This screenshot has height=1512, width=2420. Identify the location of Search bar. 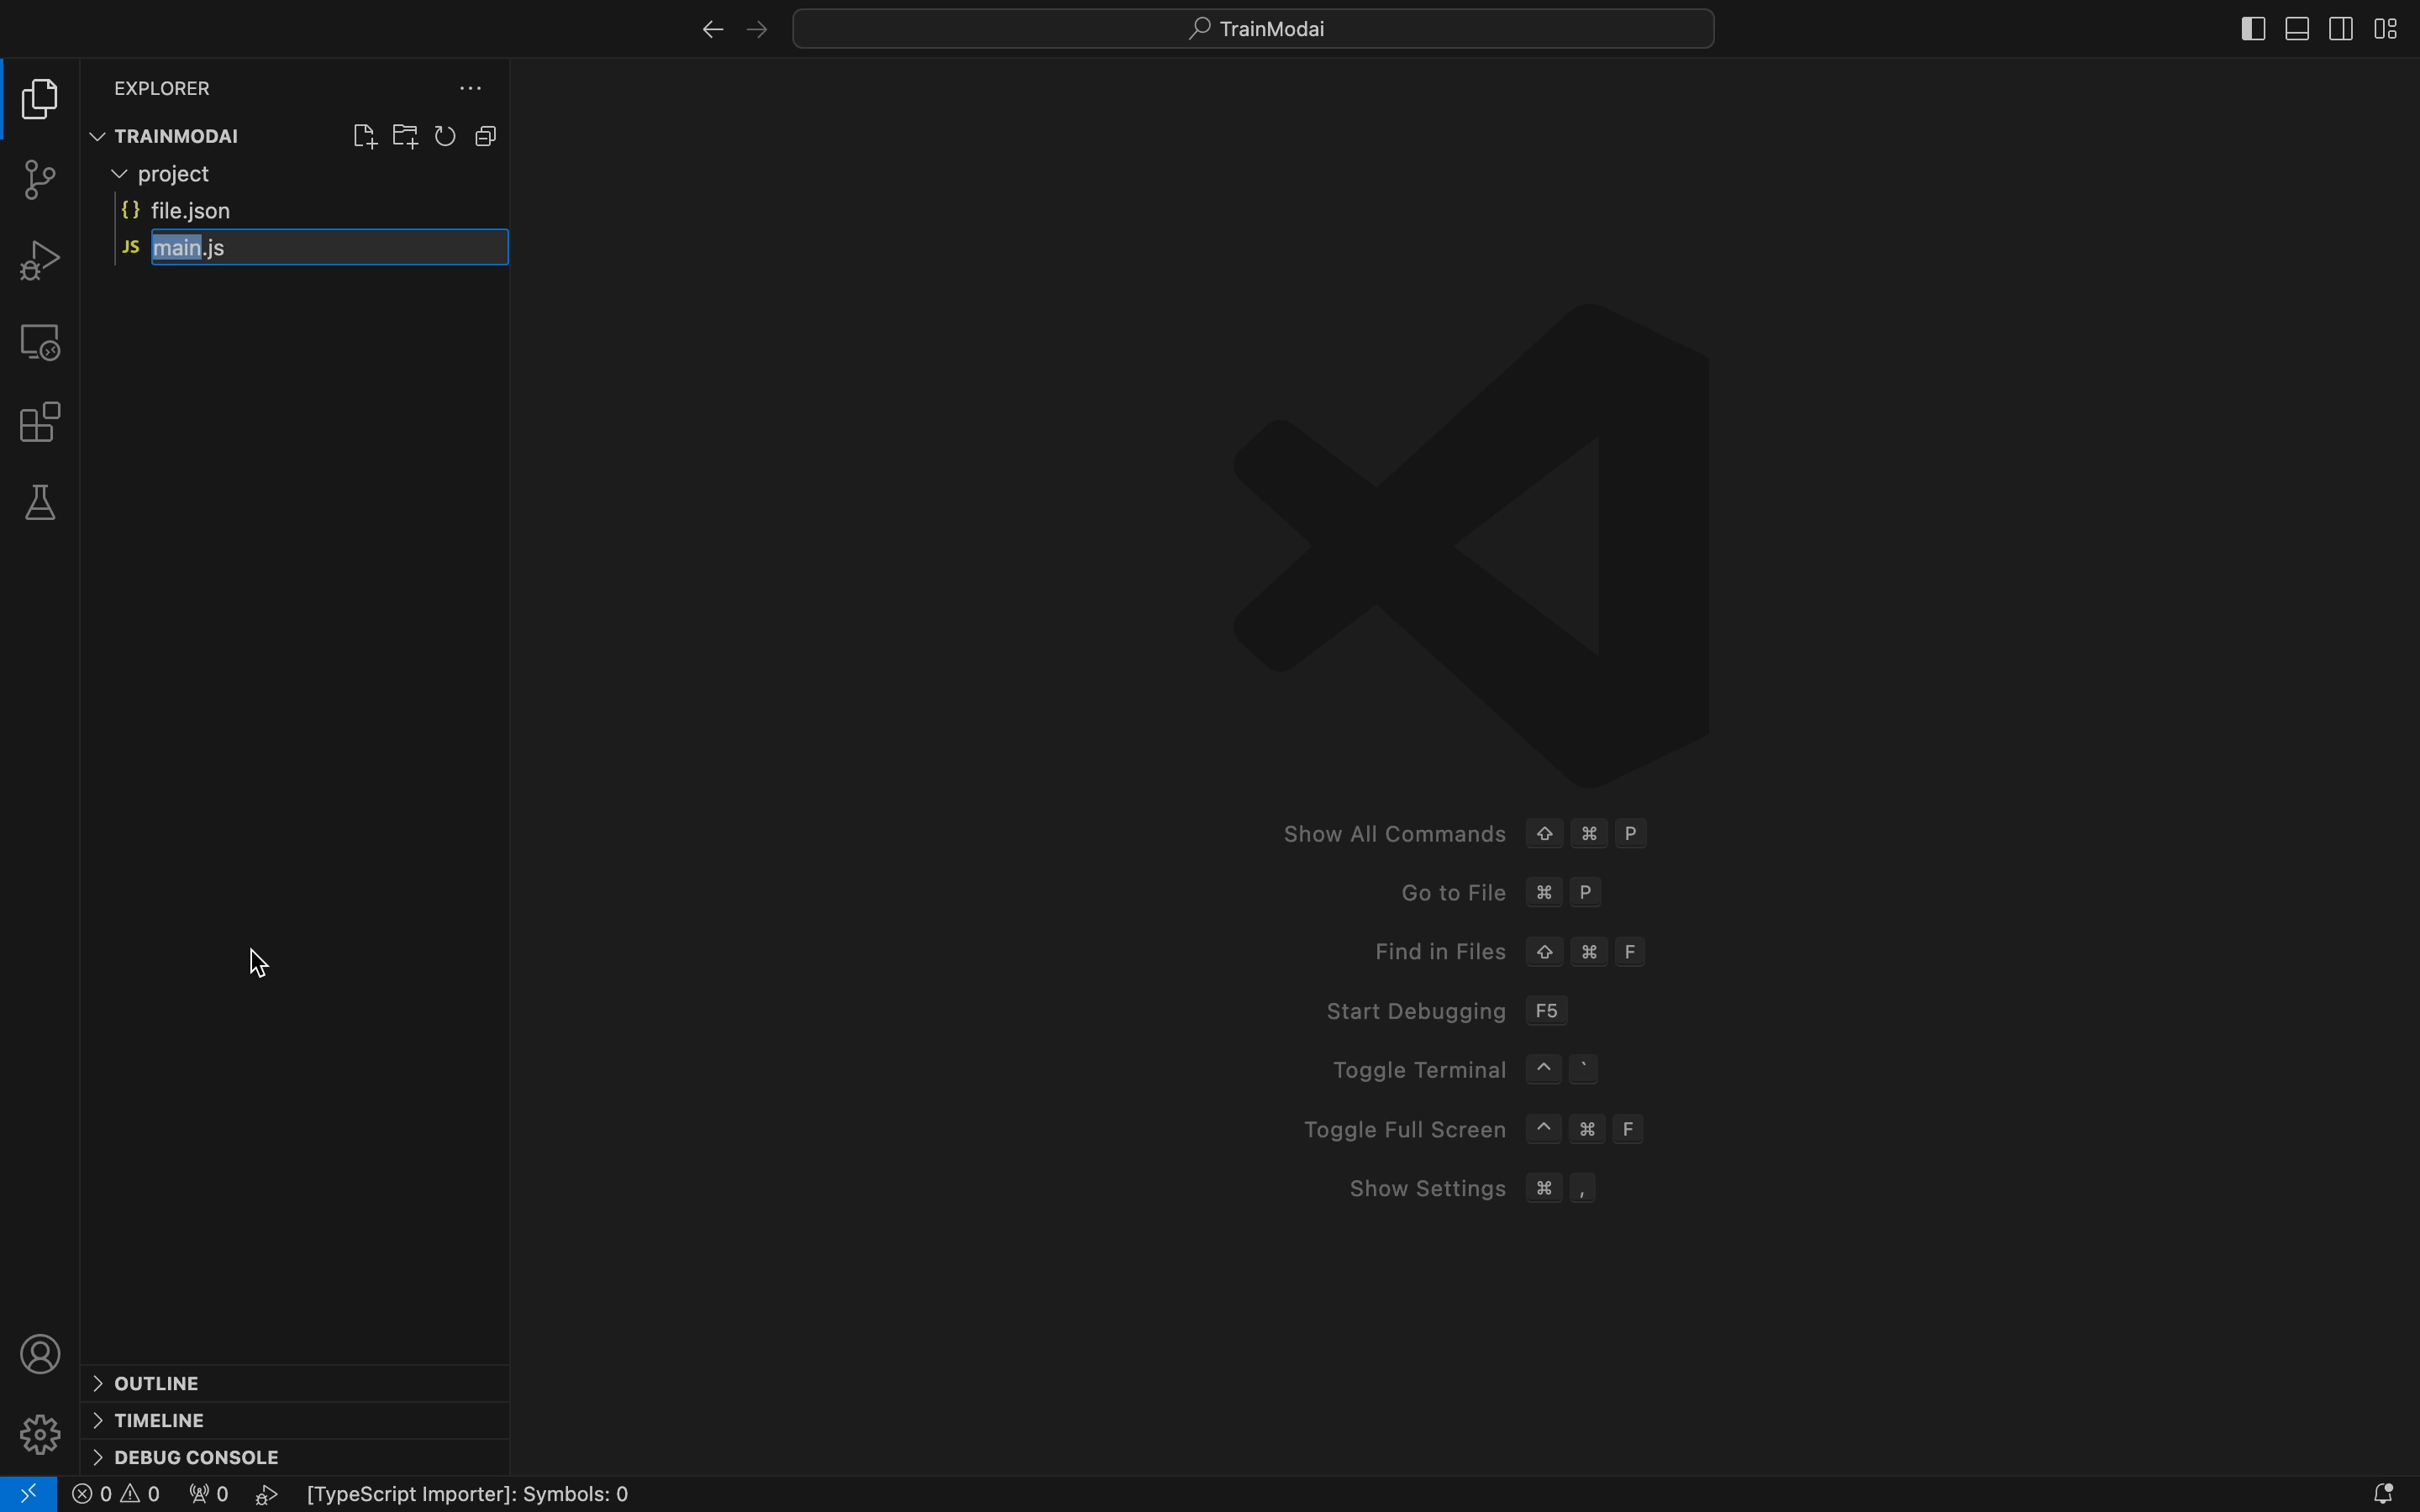
(1263, 28).